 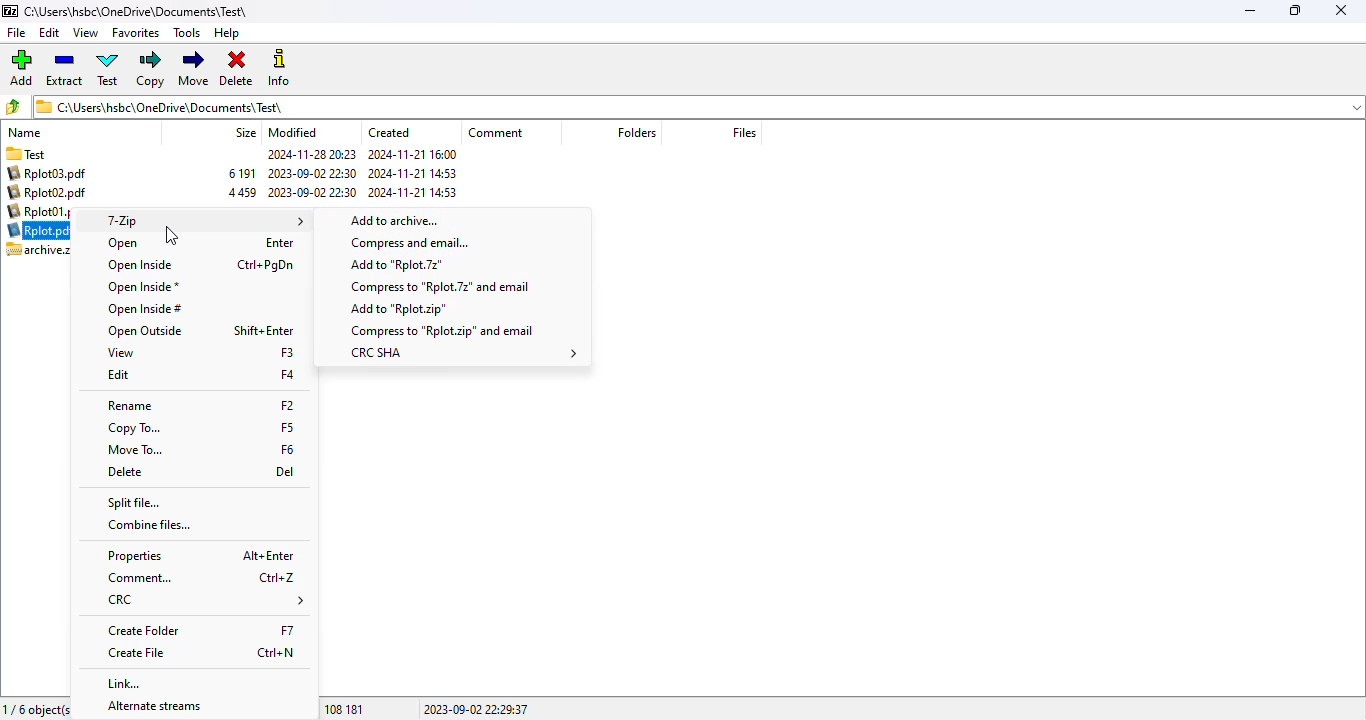 I want to click on shortcut for comment, so click(x=277, y=578).